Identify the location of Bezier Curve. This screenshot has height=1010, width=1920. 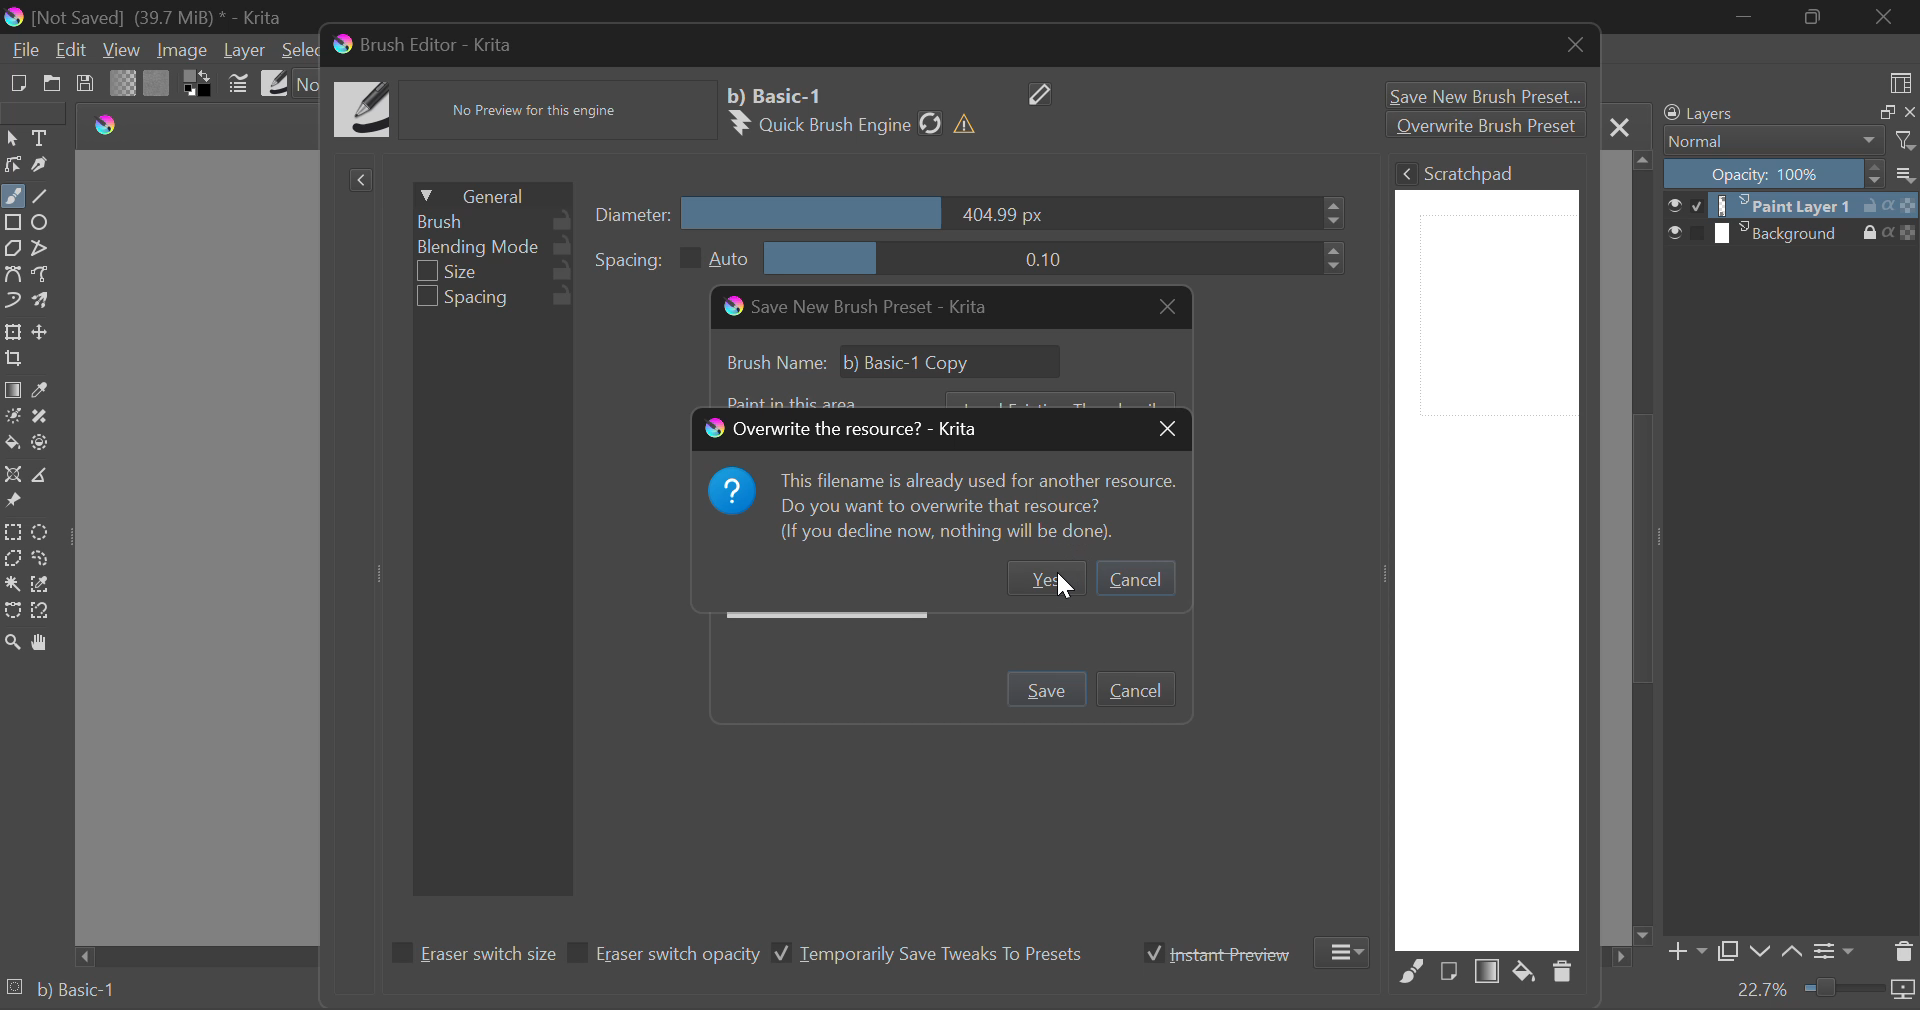
(12, 612).